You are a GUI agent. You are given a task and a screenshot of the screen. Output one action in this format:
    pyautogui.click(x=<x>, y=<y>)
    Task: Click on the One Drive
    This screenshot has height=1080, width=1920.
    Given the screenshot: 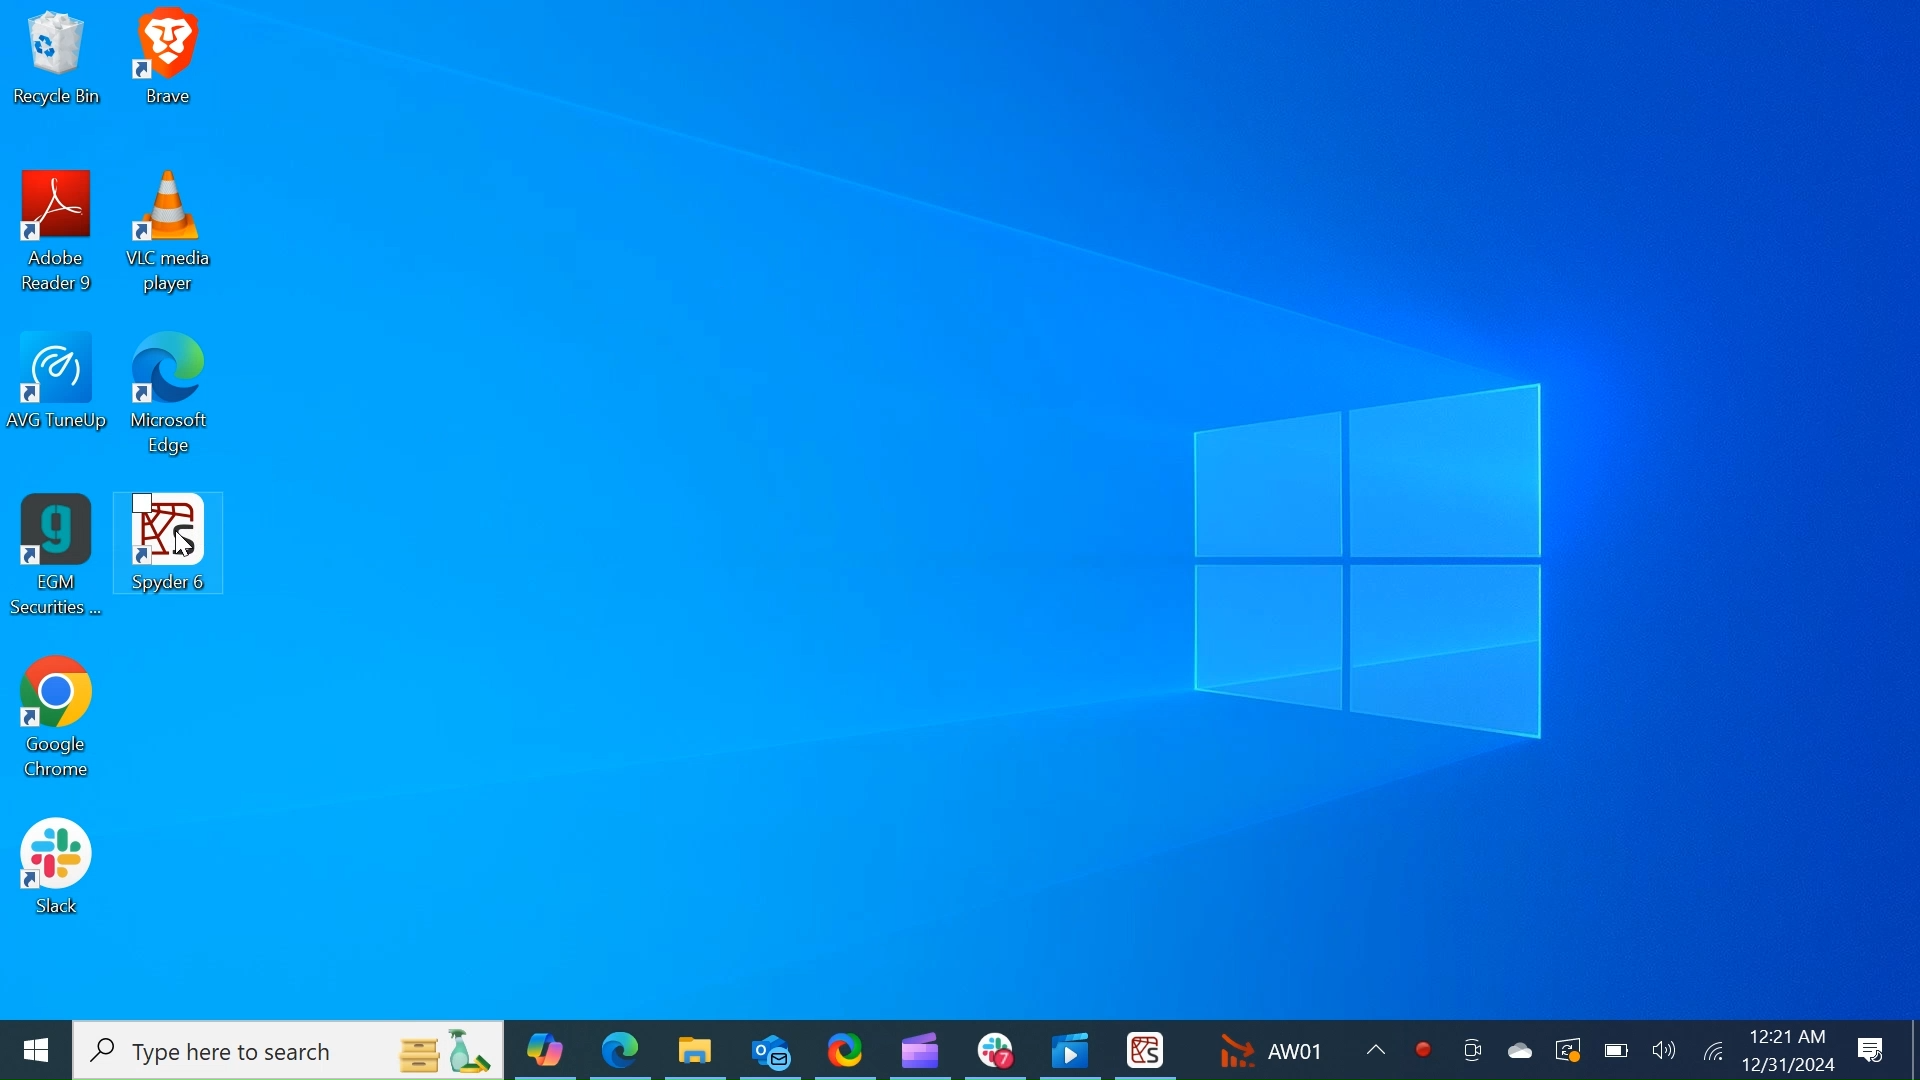 What is the action you would take?
    pyautogui.click(x=1521, y=1049)
    